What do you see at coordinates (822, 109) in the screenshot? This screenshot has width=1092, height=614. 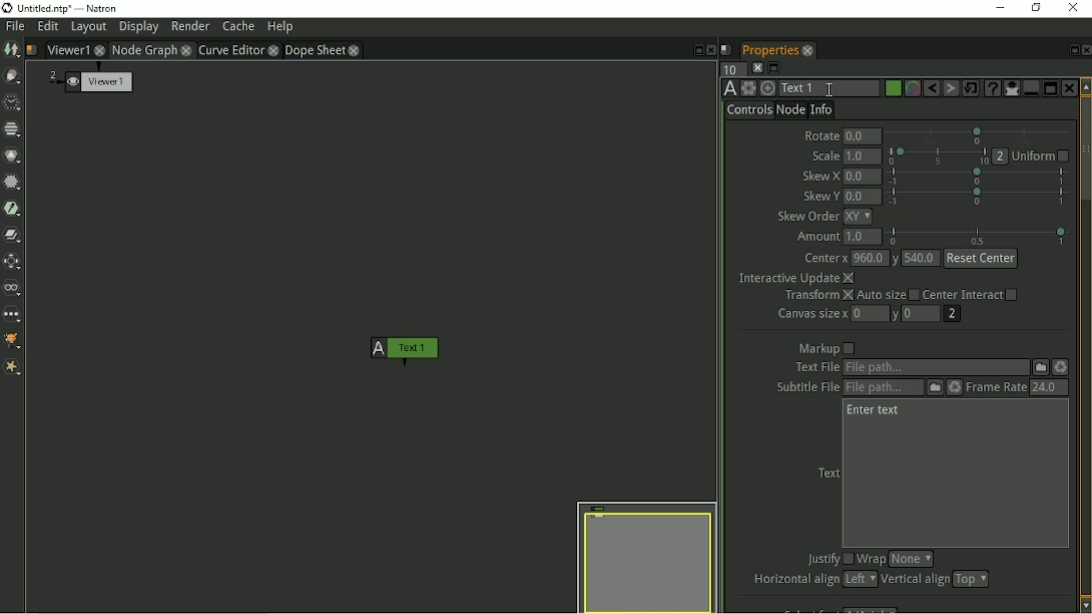 I see `Info` at bounding box center [822, 109].